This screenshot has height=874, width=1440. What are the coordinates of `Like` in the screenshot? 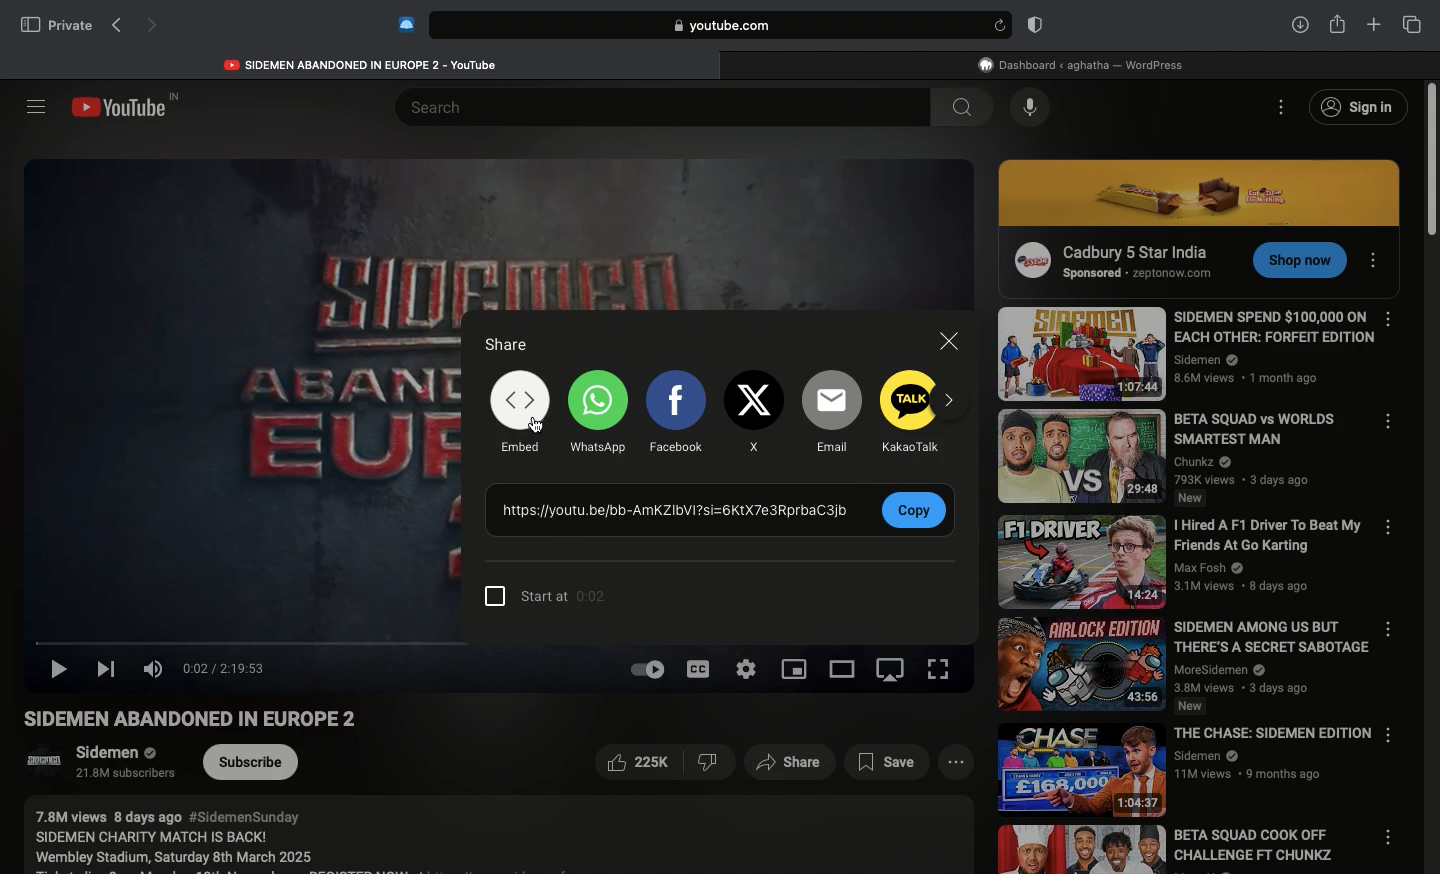 It's located at (663, 764).